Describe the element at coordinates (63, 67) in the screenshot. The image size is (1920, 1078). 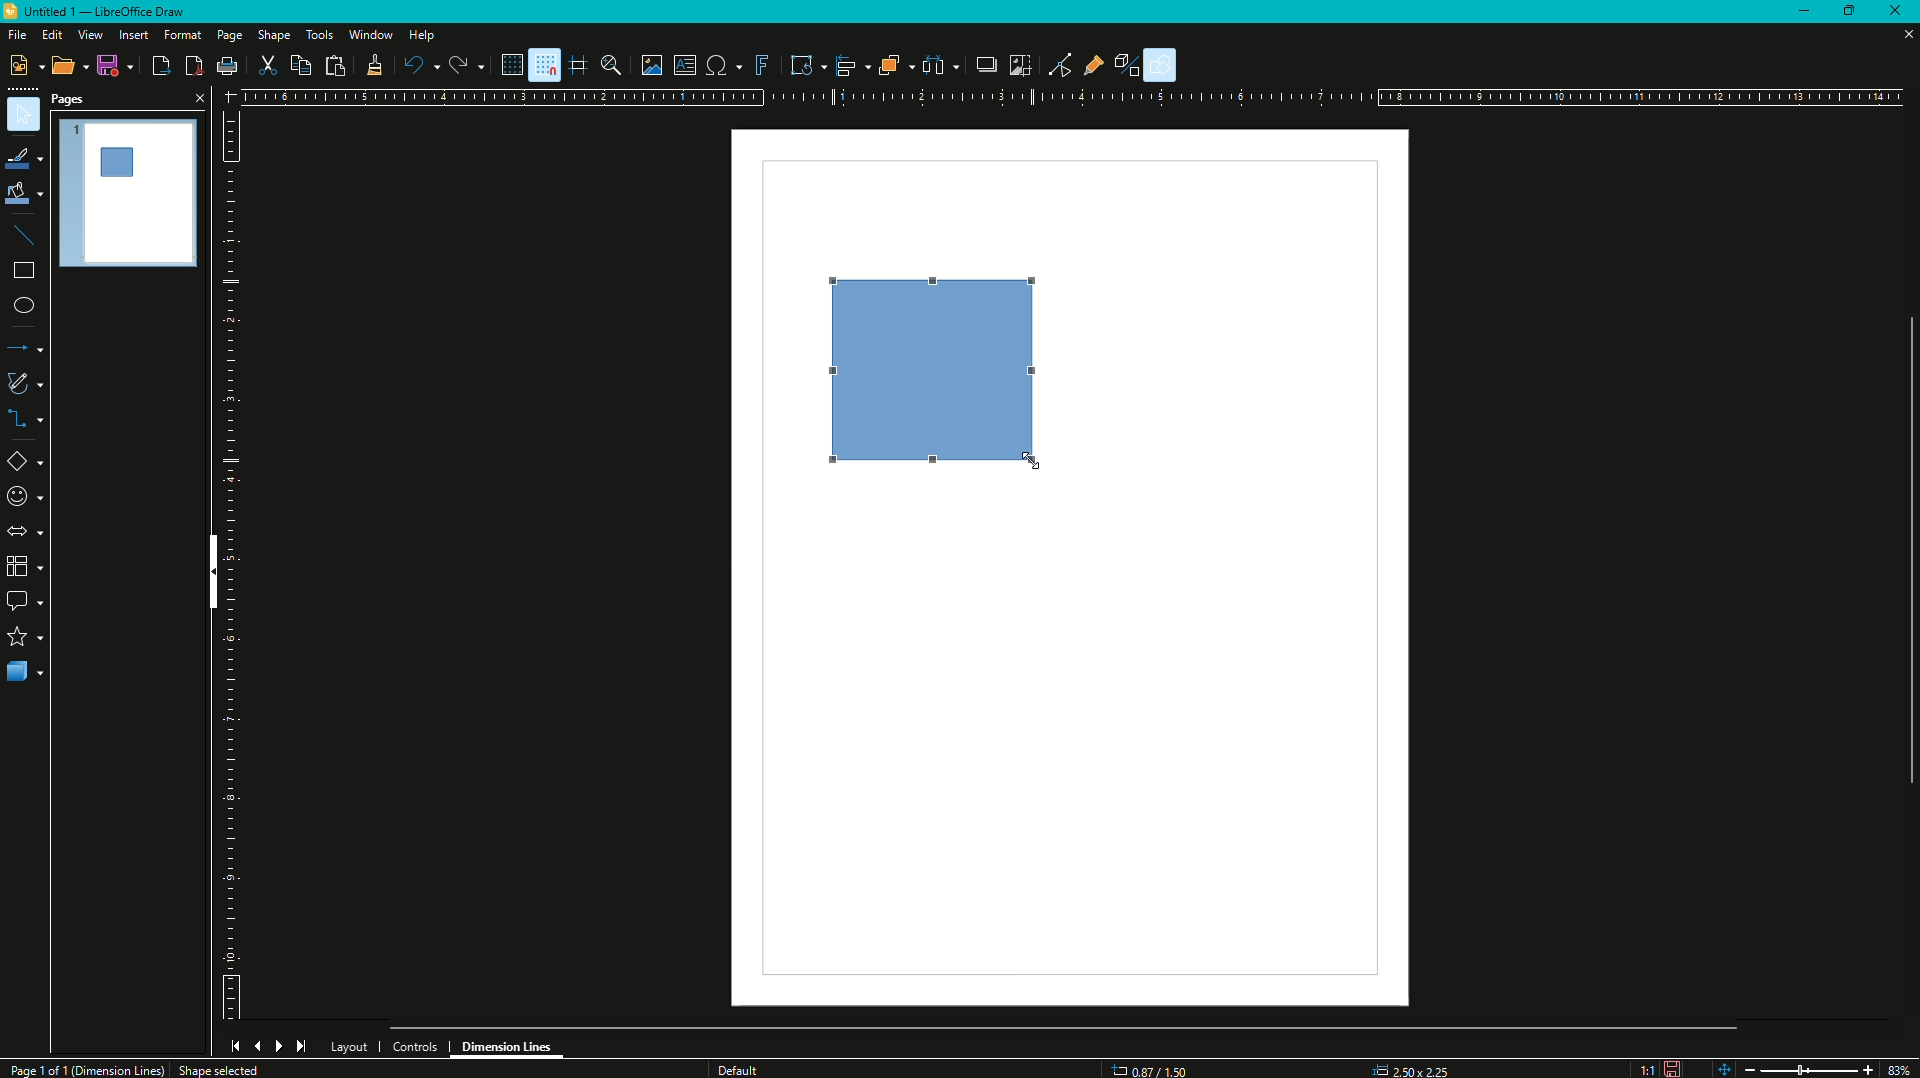
I see `Open` at that location.